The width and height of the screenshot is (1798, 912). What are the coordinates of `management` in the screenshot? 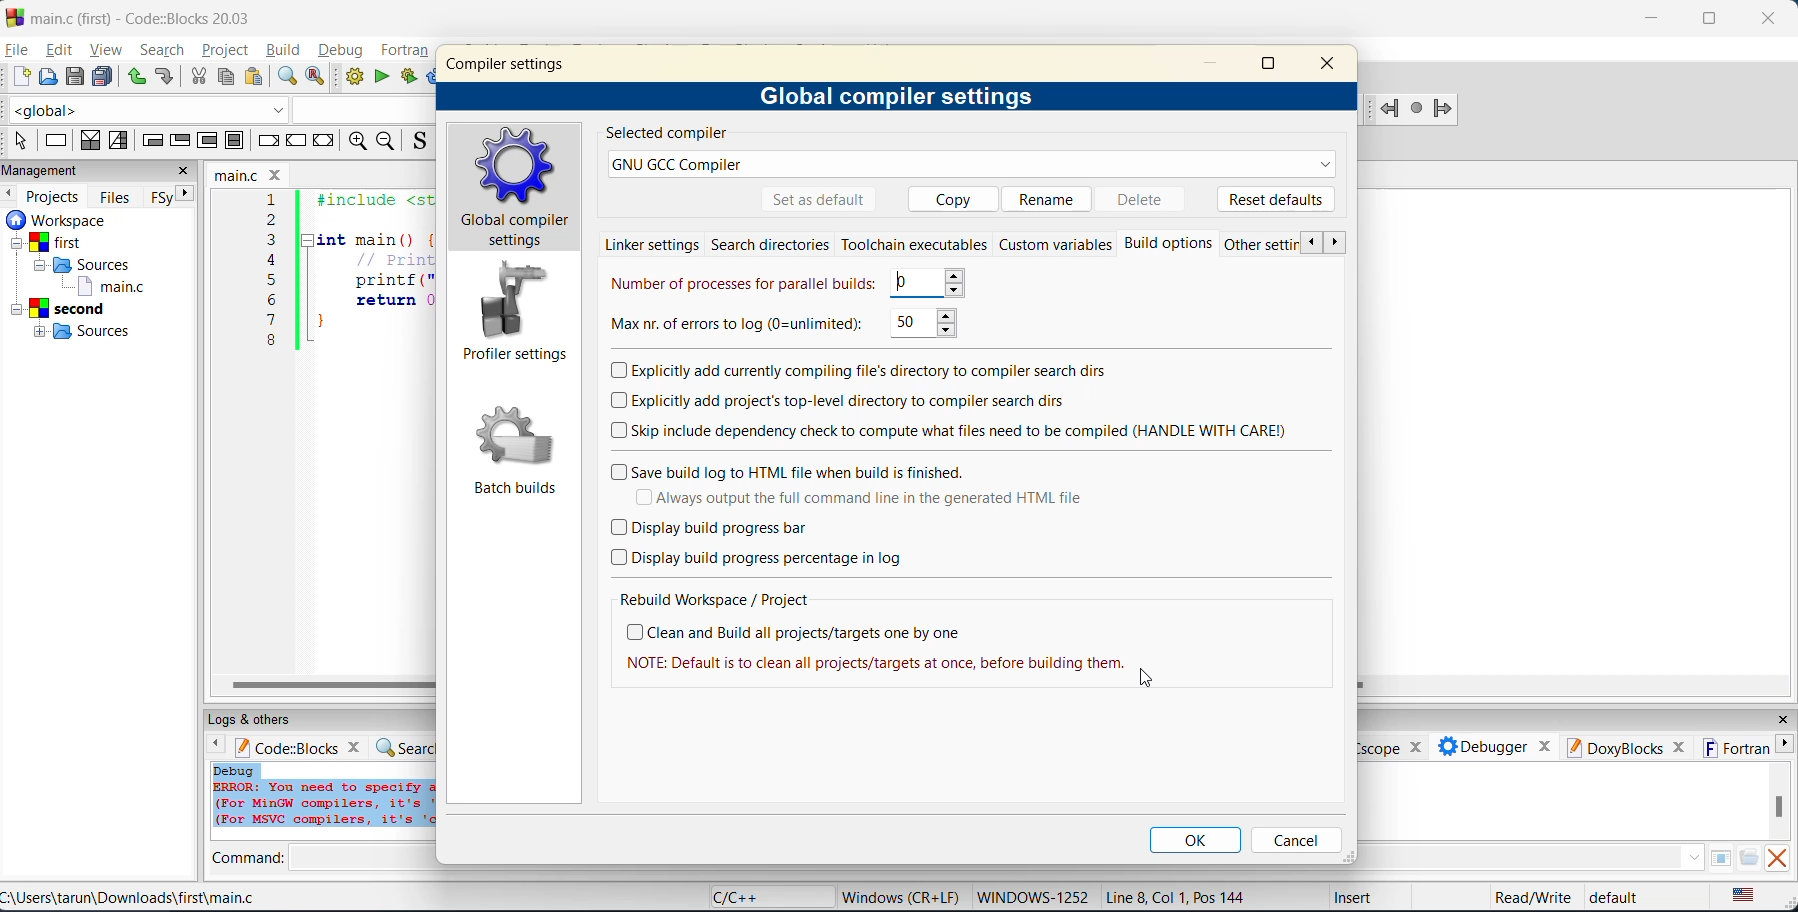 It's located at (48, 170).